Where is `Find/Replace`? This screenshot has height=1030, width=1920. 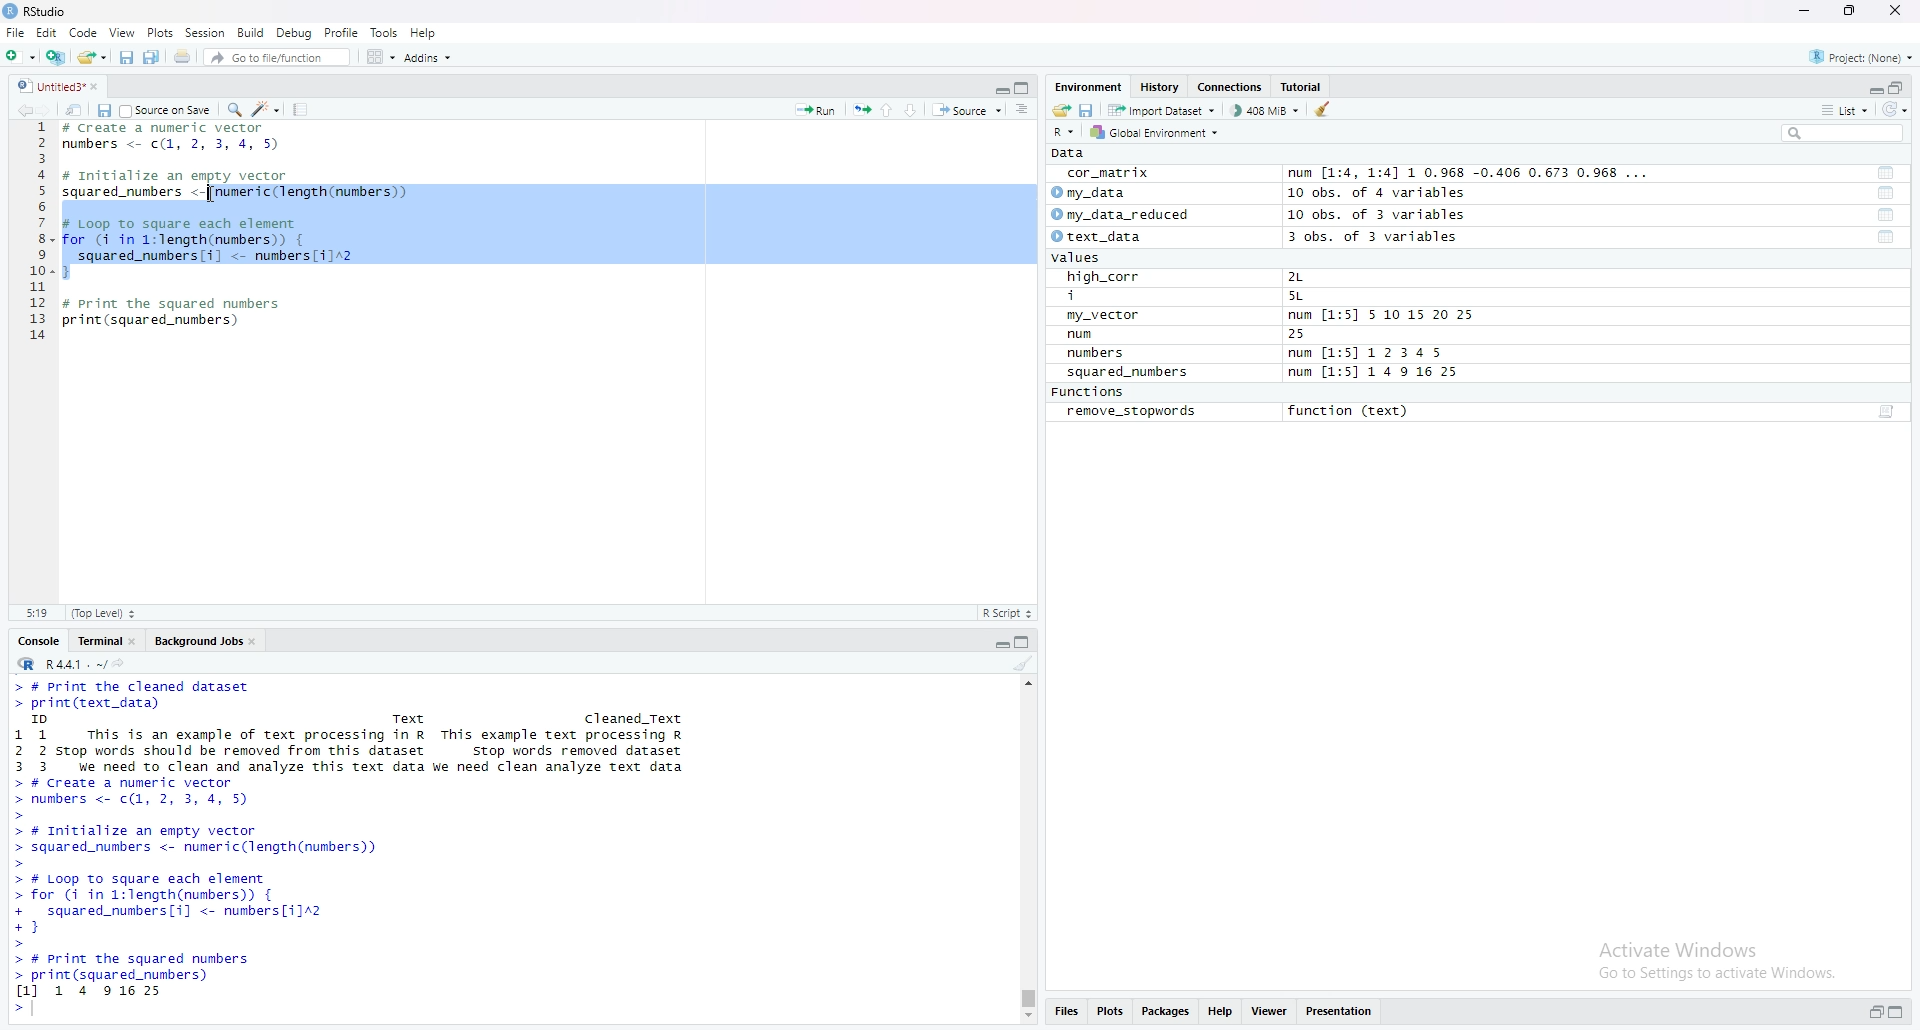 Find/Replace is located at coordinates (234, 108).